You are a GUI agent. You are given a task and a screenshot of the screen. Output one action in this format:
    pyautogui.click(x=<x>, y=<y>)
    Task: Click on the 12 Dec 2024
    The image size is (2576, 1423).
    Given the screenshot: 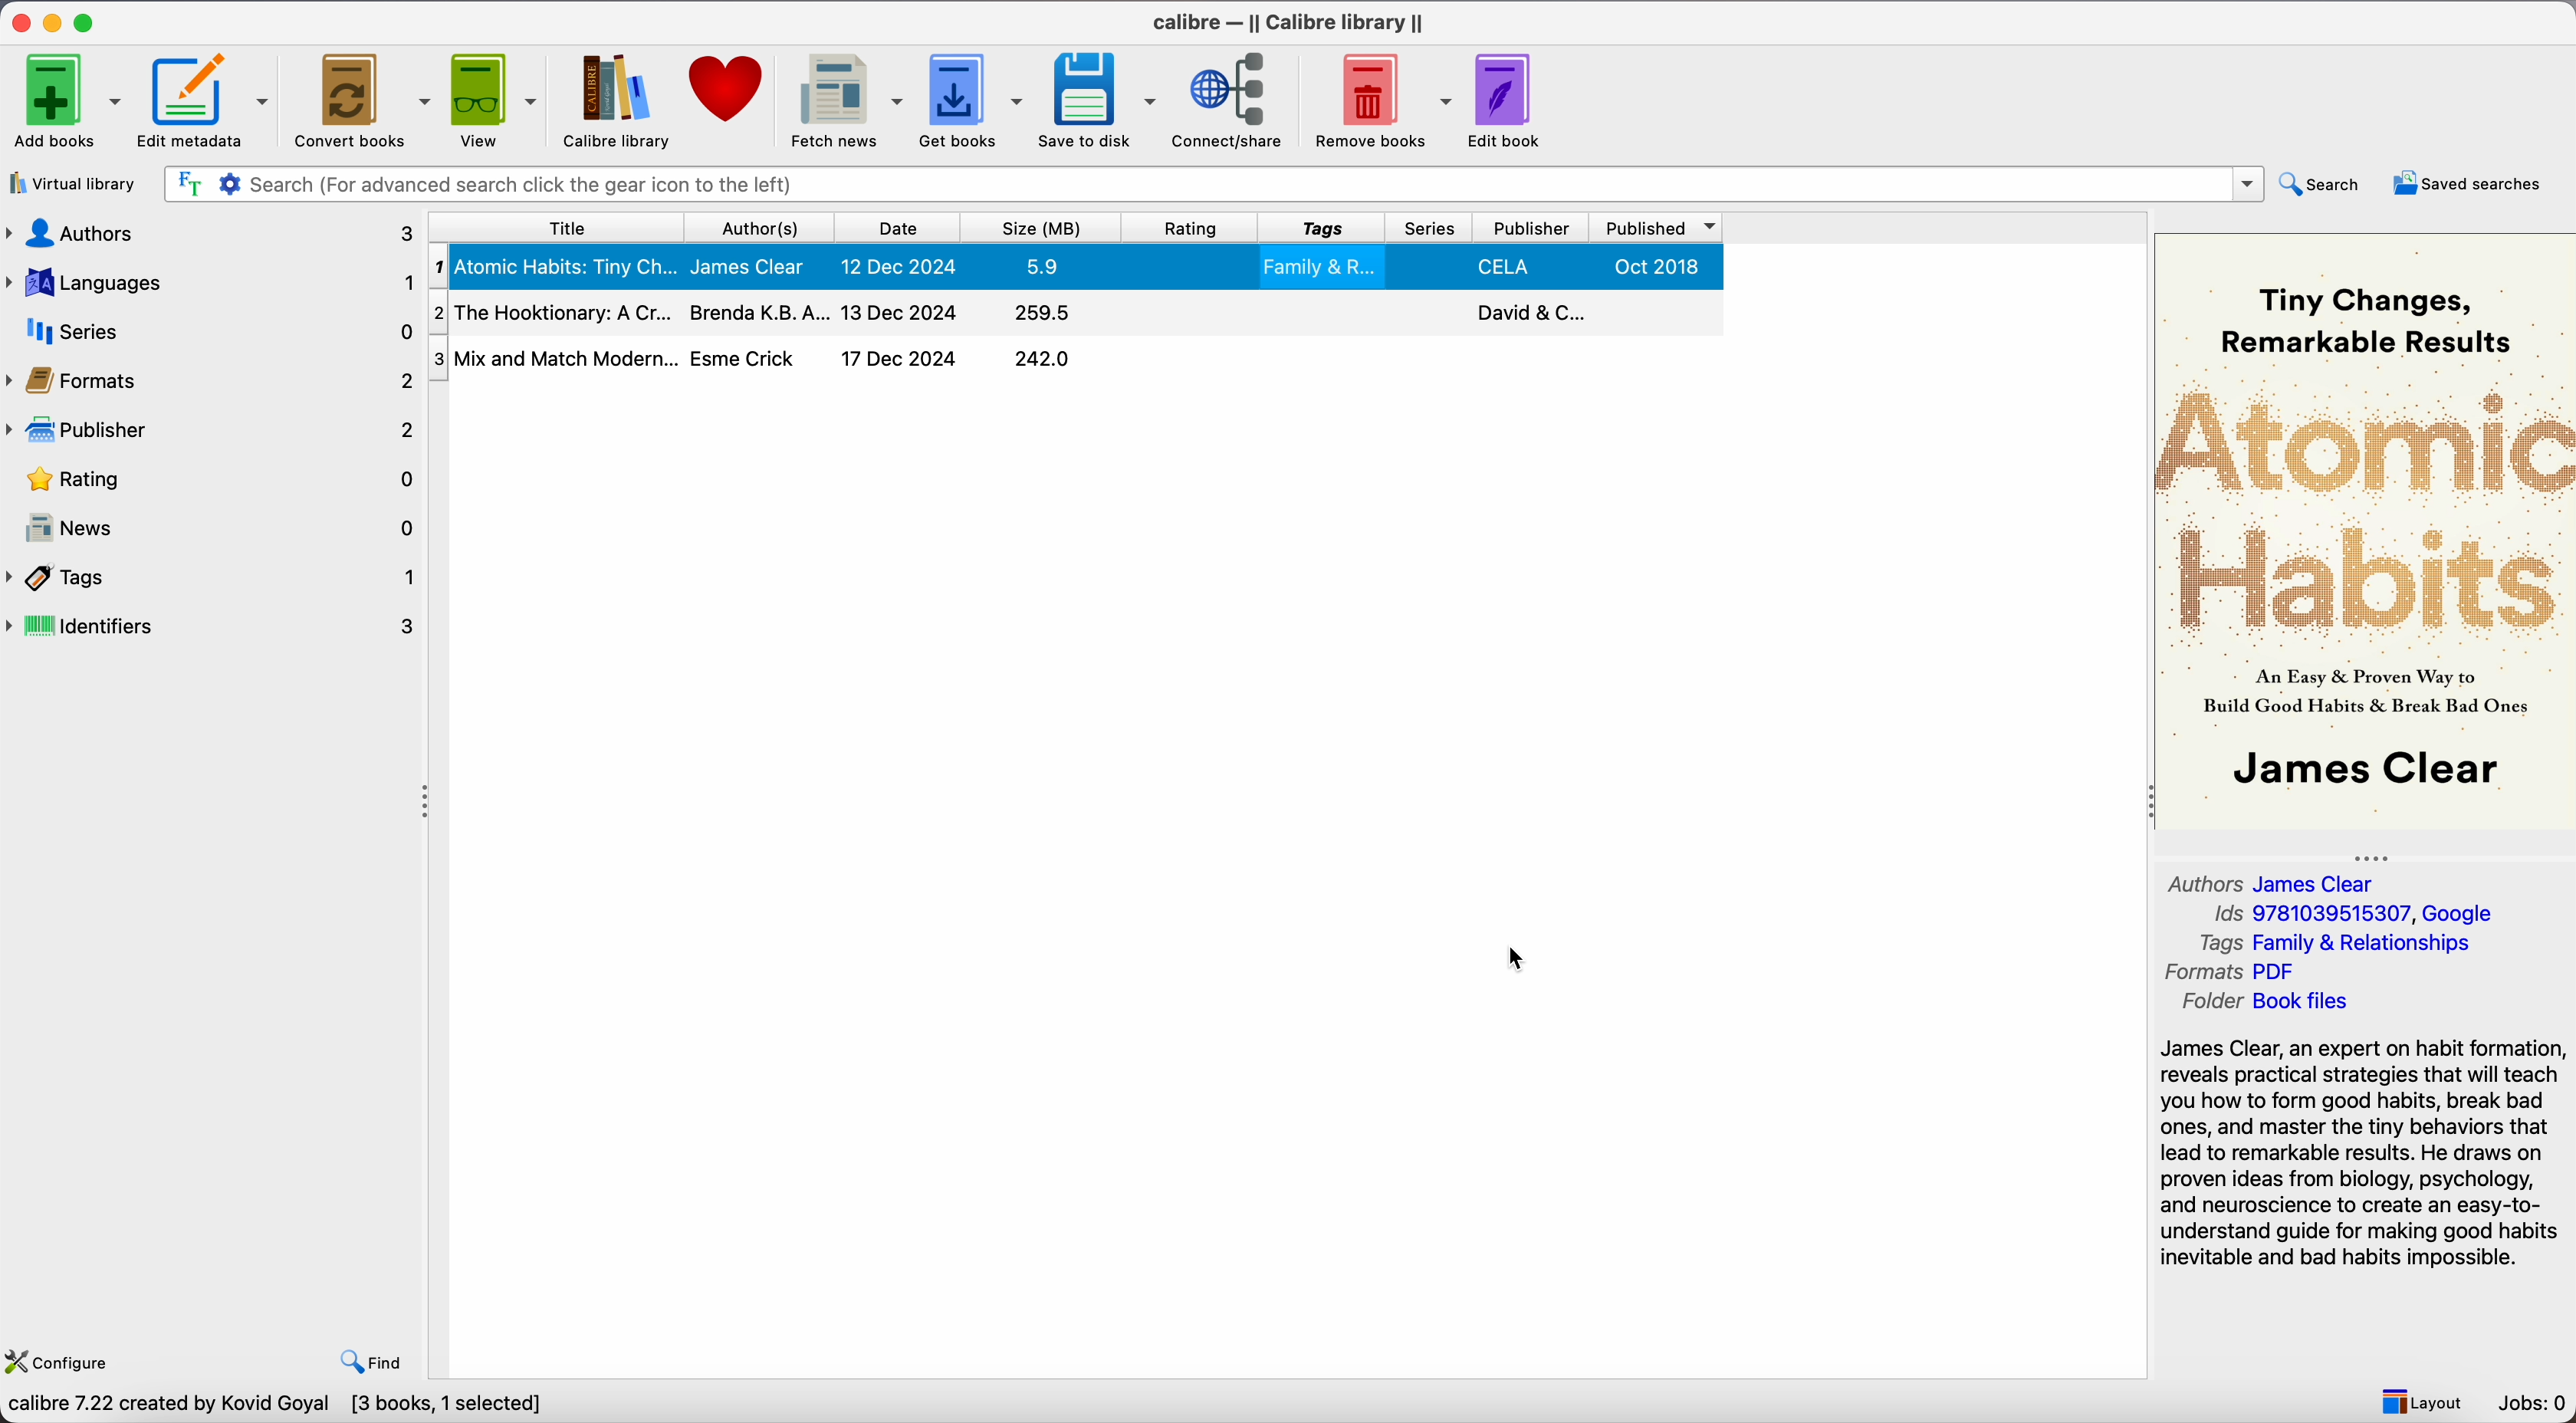 What is the action you would take?
    pyautogui.click(x=902, y=264)
    